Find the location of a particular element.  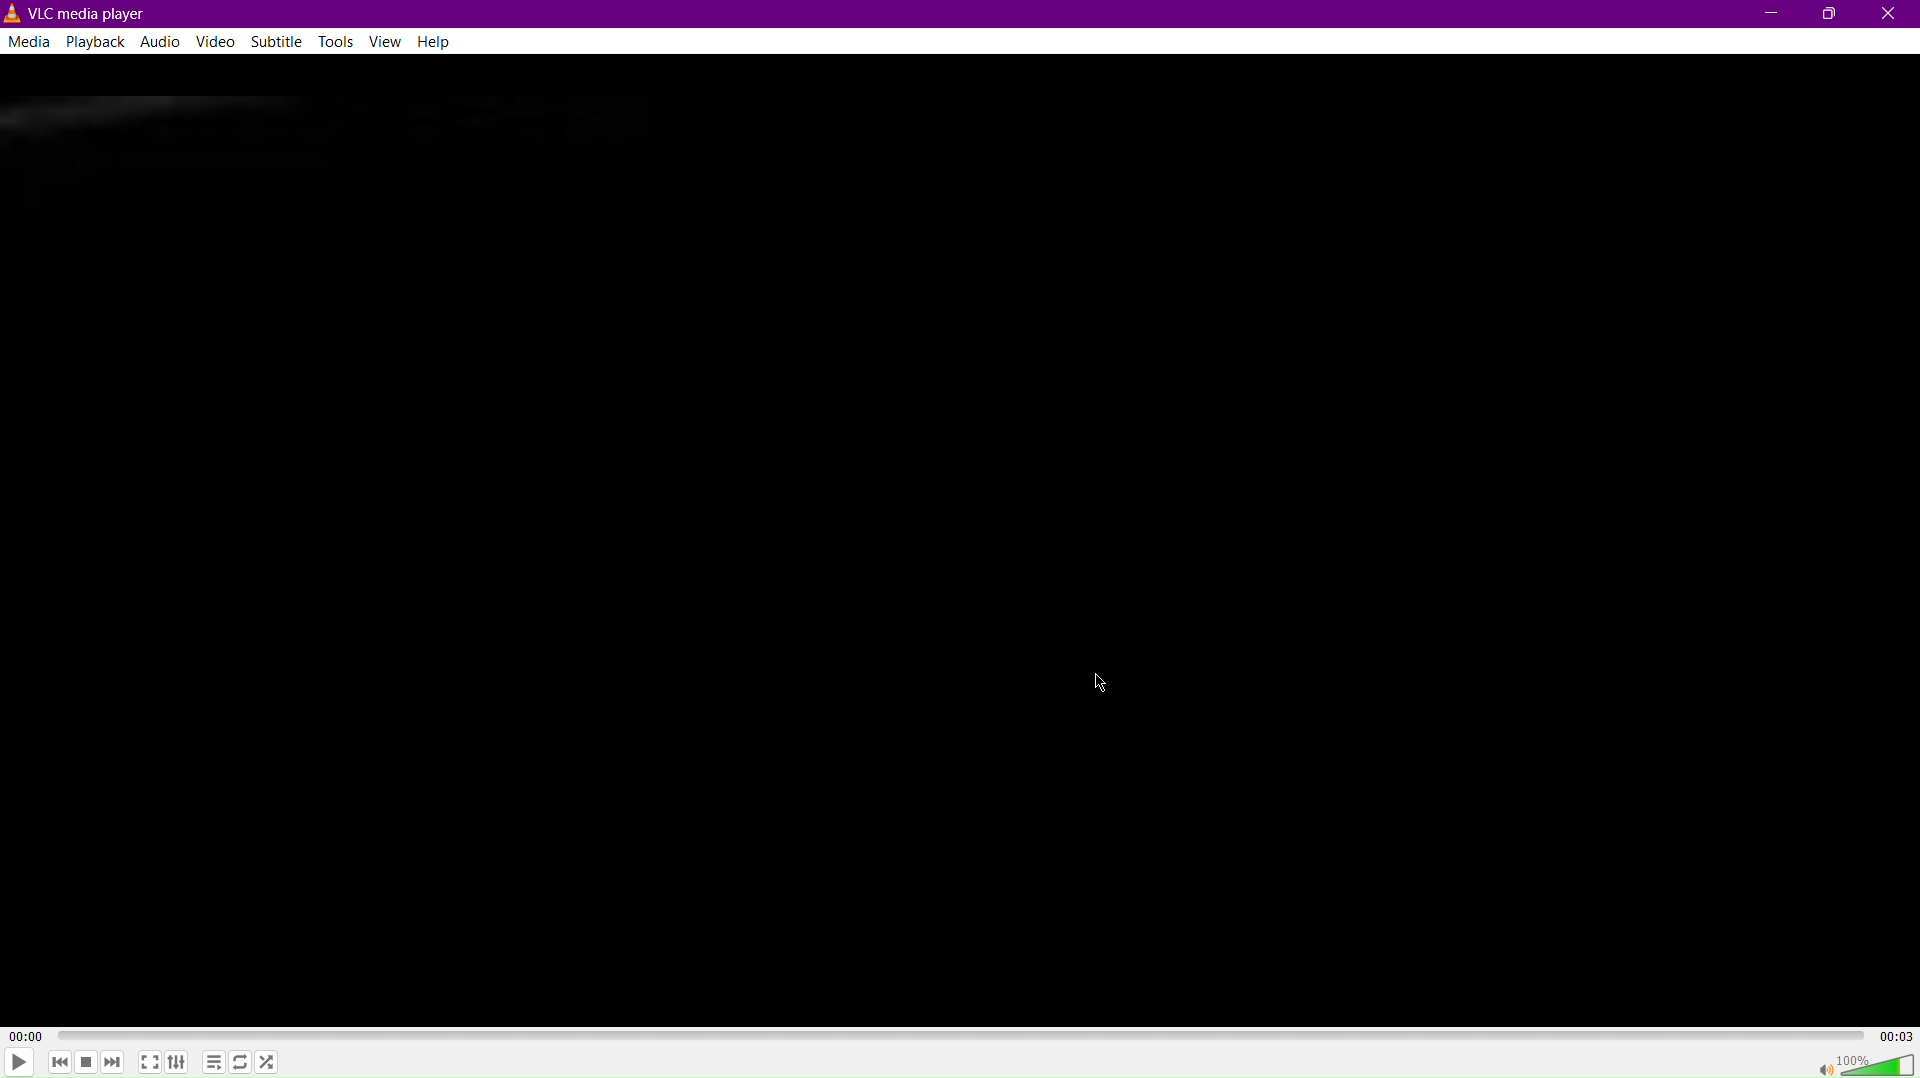

Random is located at coordinates (271, 1062).